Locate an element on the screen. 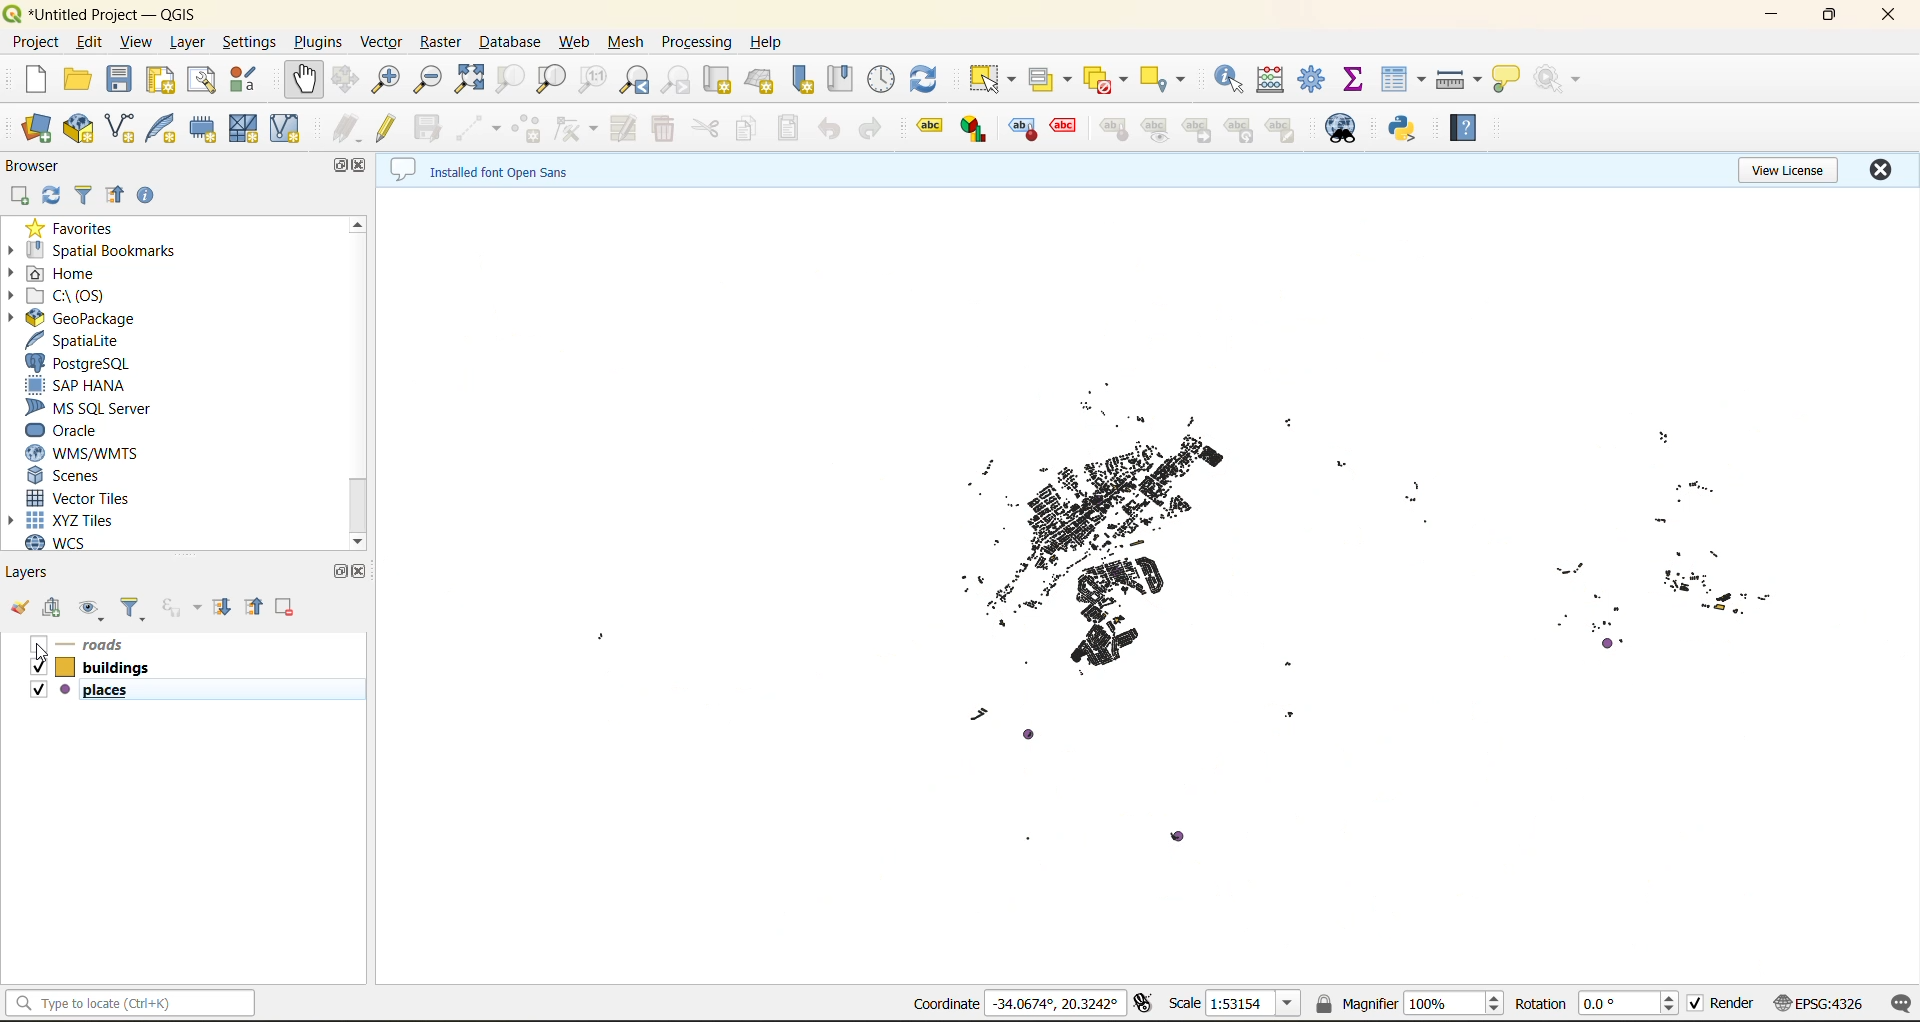  save is located at coordinates (120, 83).